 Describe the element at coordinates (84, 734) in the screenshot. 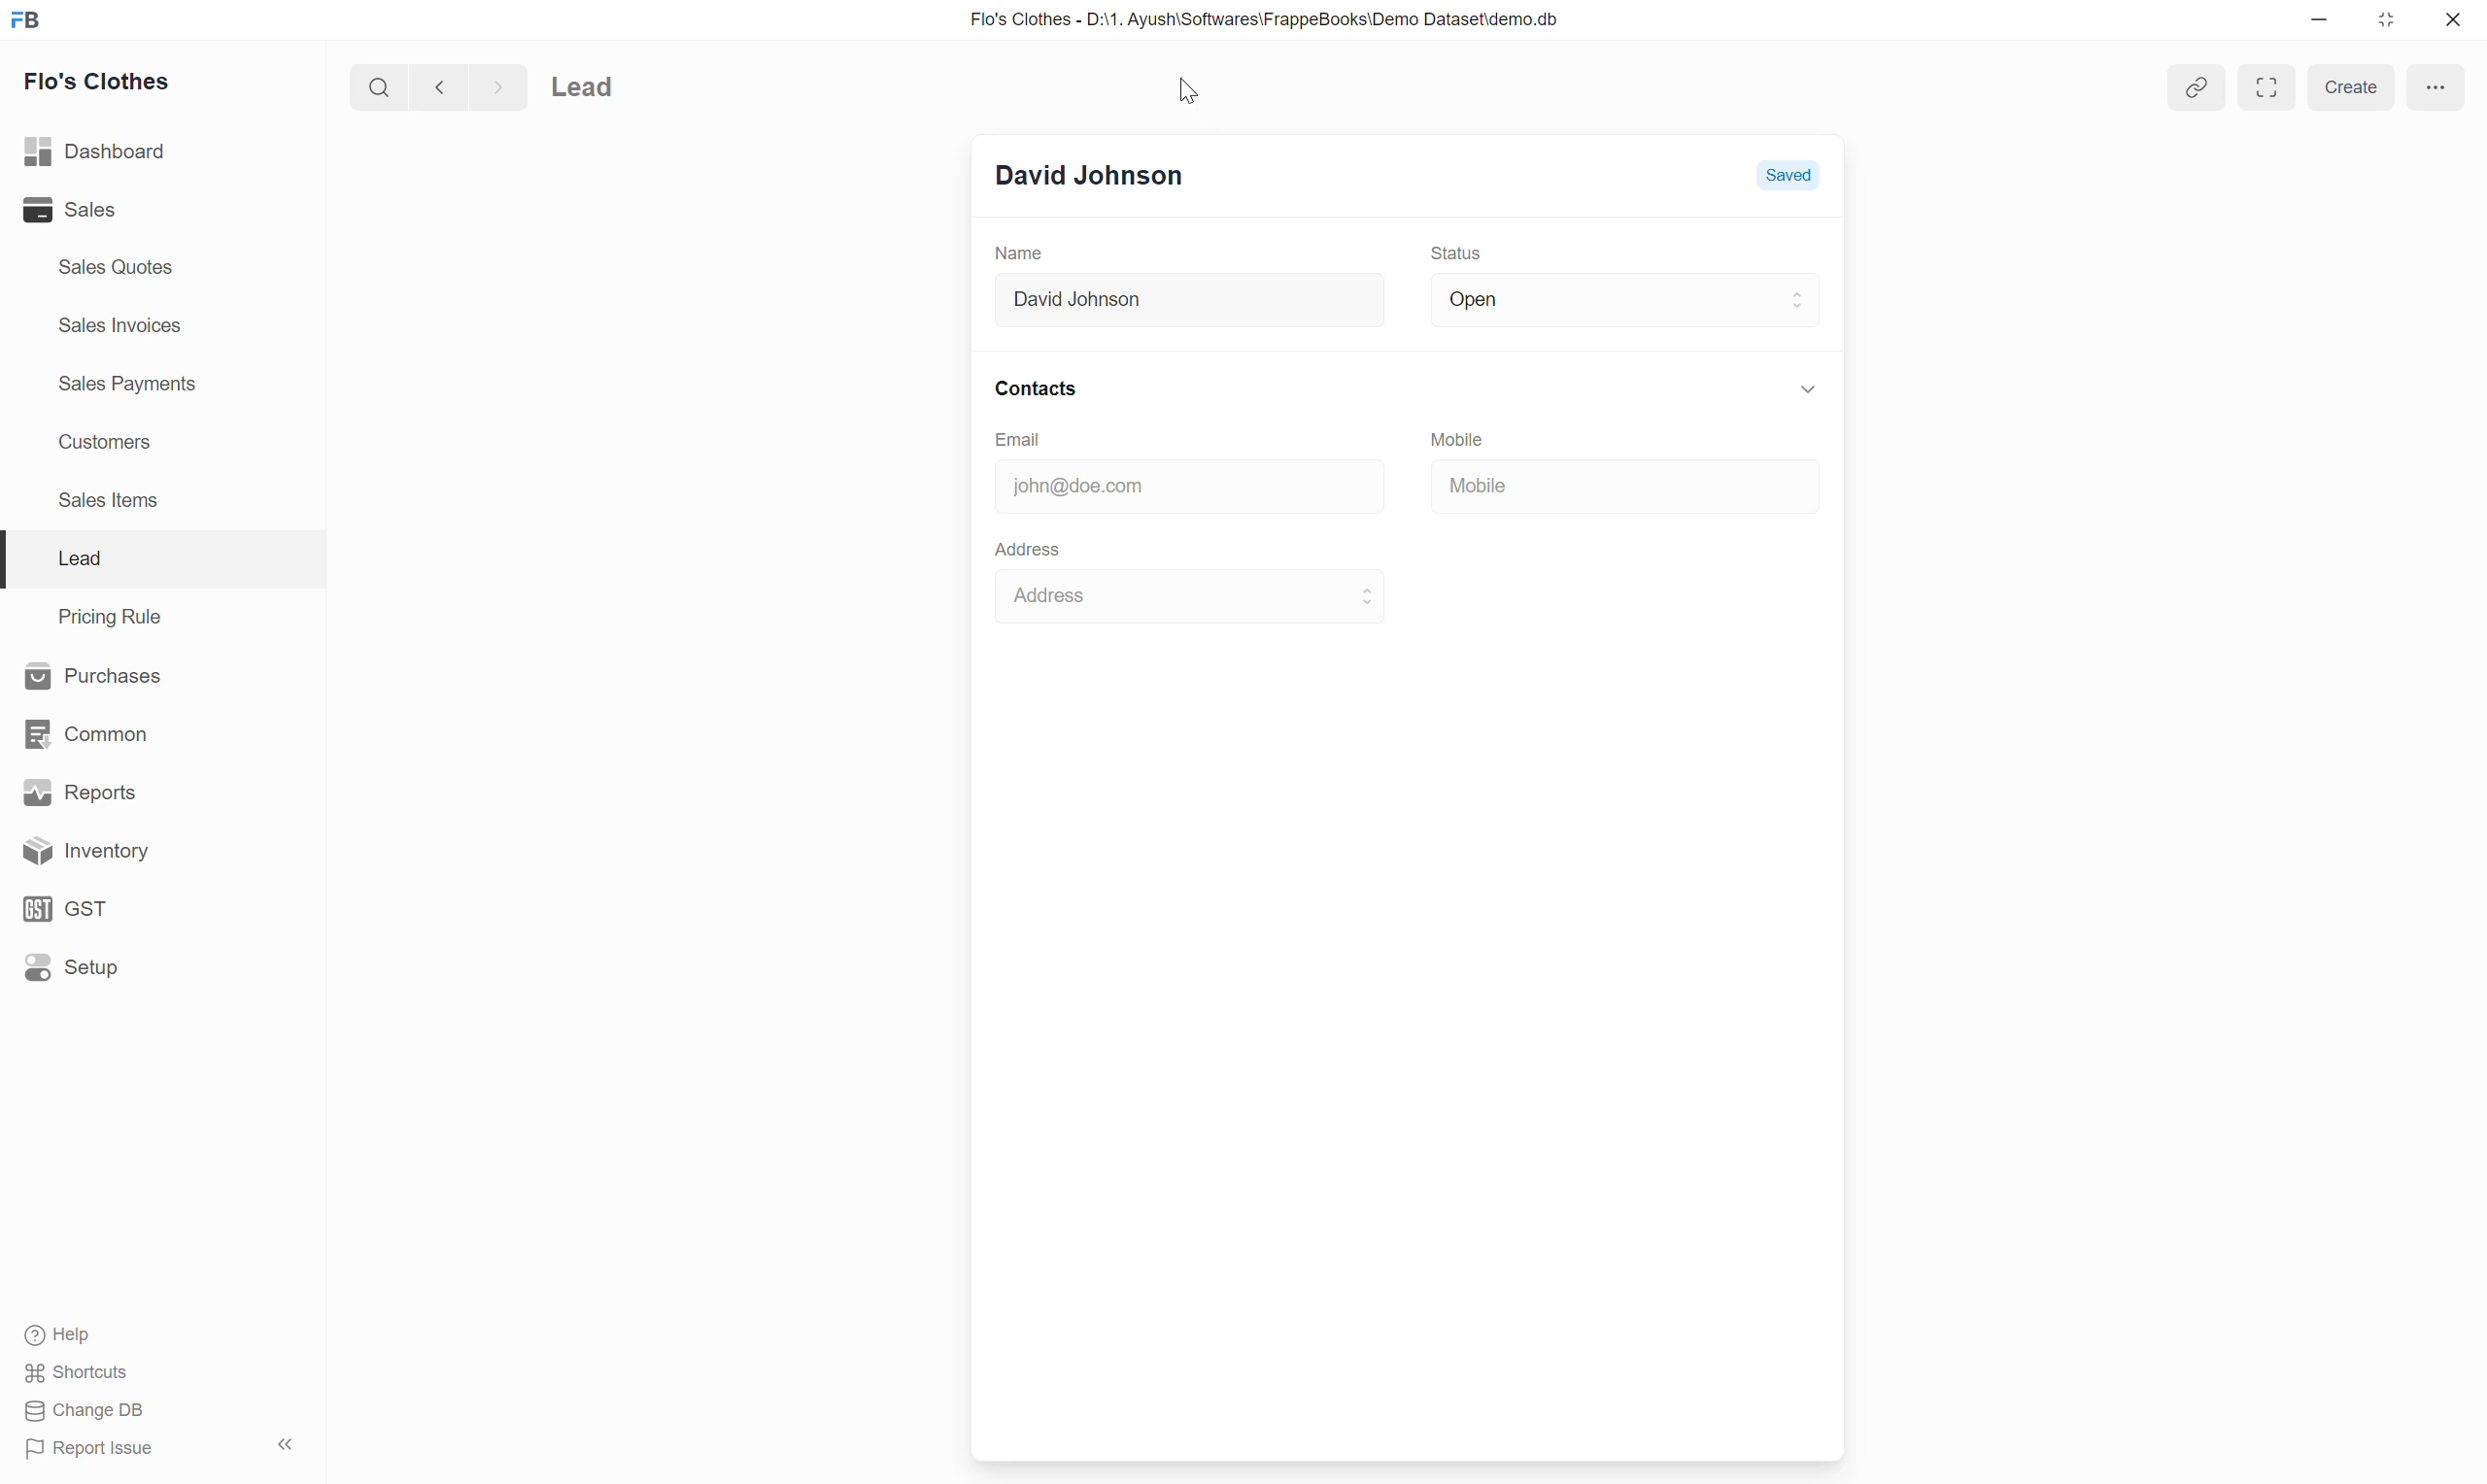

I see ` Common` at that location.